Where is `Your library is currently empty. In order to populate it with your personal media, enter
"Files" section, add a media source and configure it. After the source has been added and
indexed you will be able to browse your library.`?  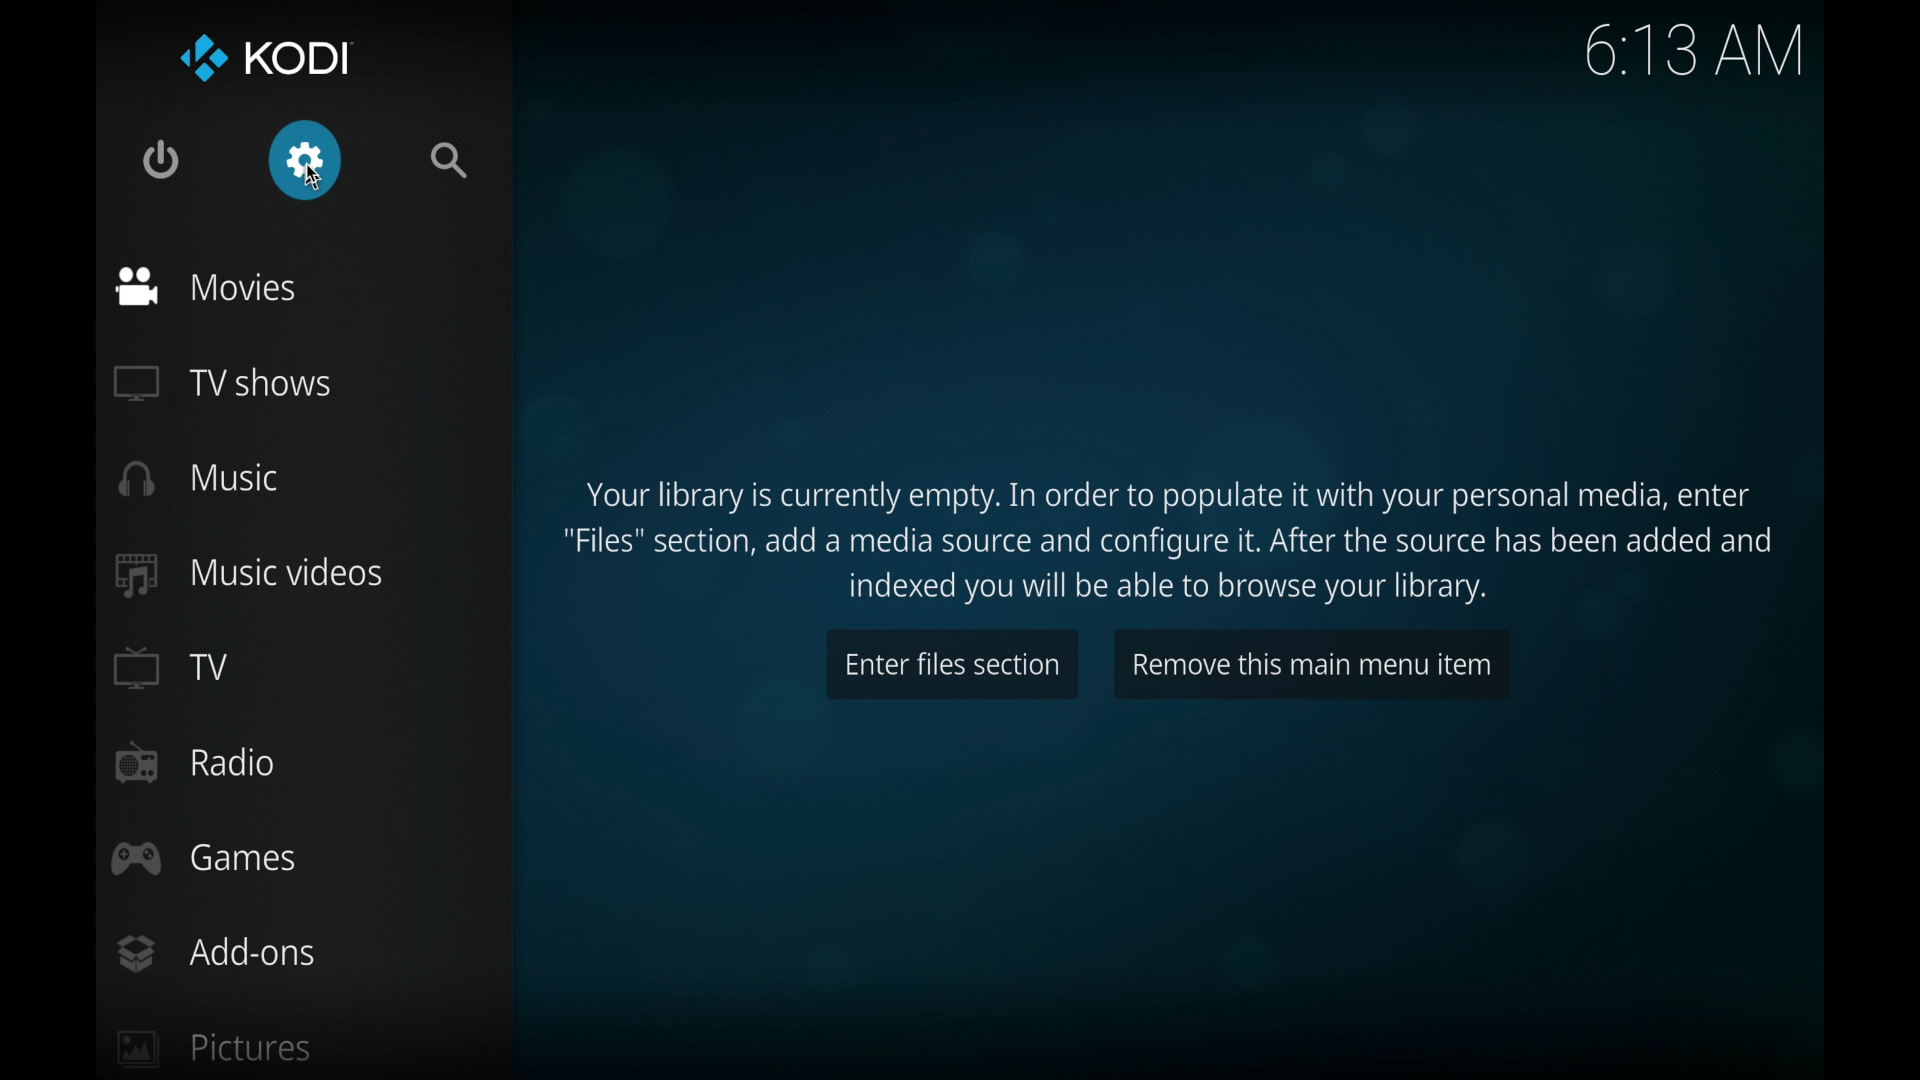 Your library is currently empty. In order to populate it with your personal media, enter
"Files" section, add a media source and configure it. After the source has been added and
indexed you will be able to browse your library. is located at coordinates (1171, 539).